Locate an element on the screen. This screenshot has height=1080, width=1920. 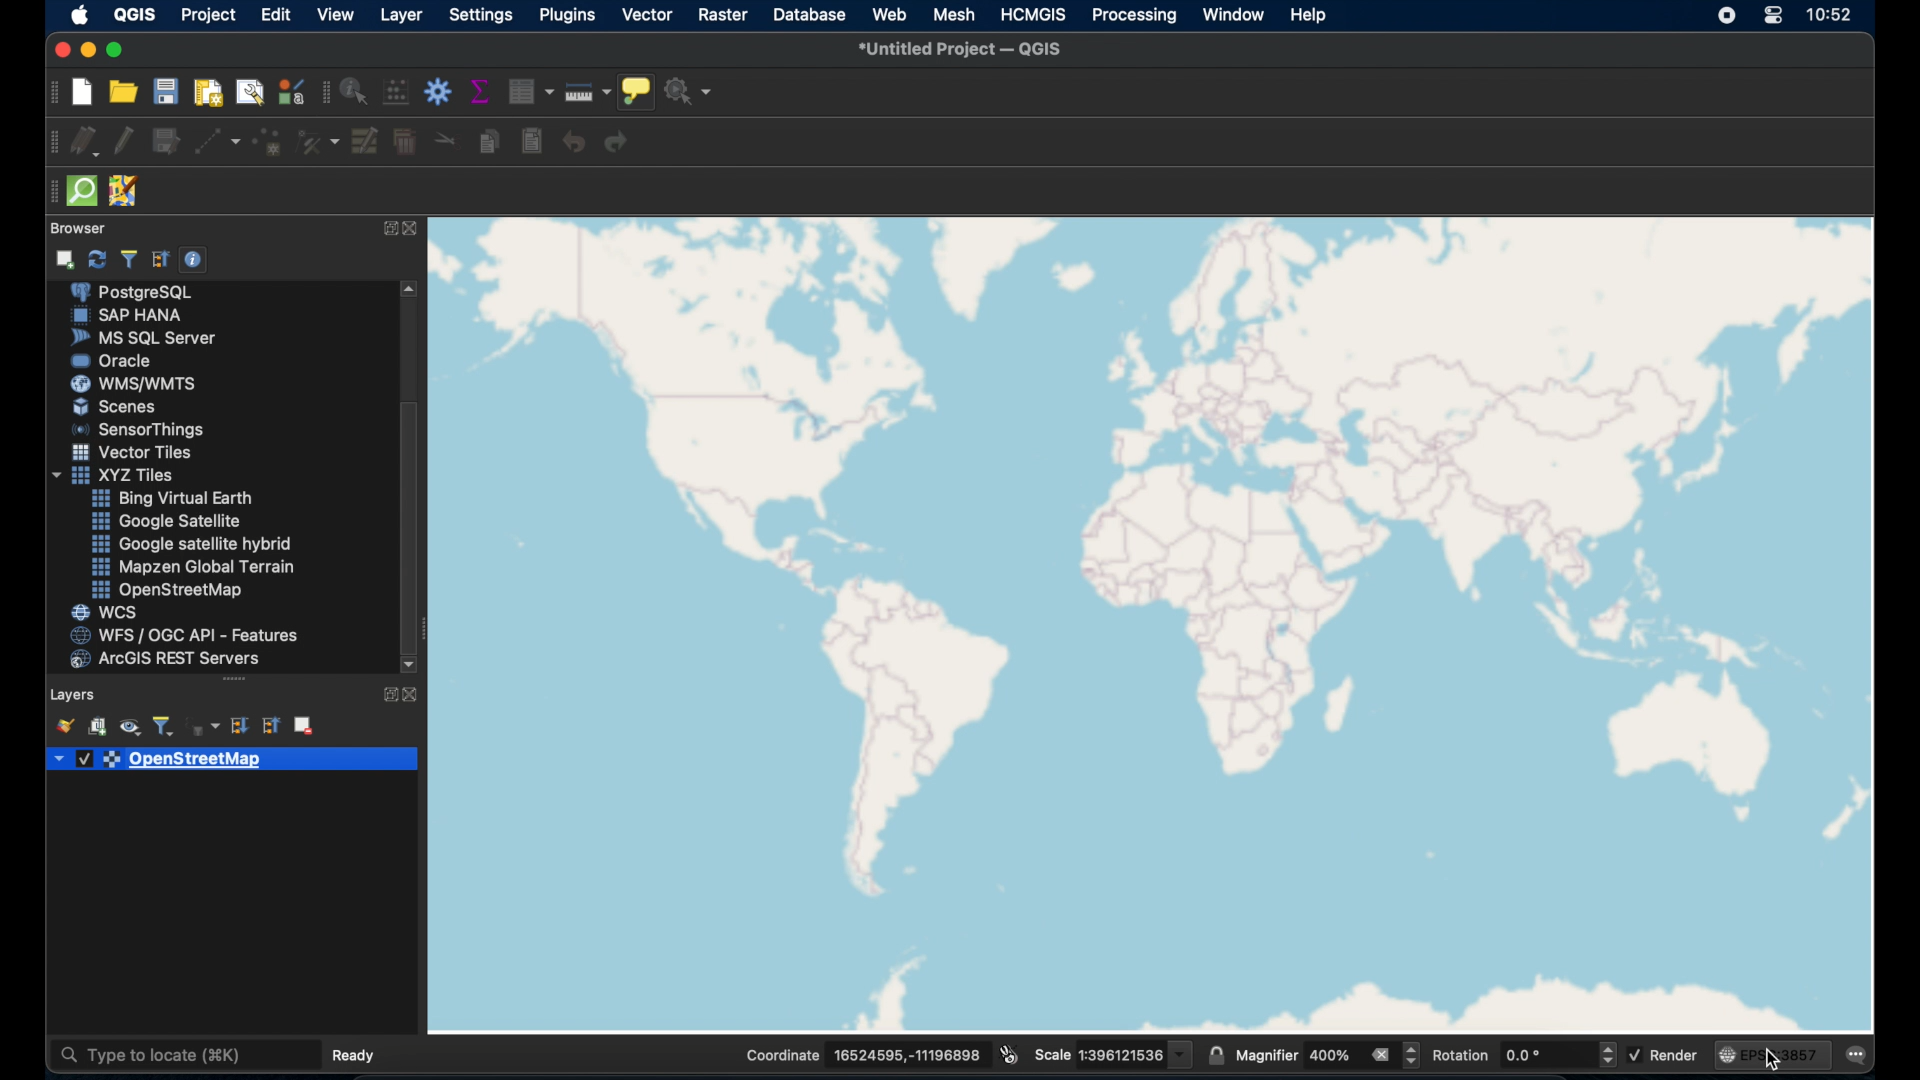
was/wmts is located at coordinates (136, 385).